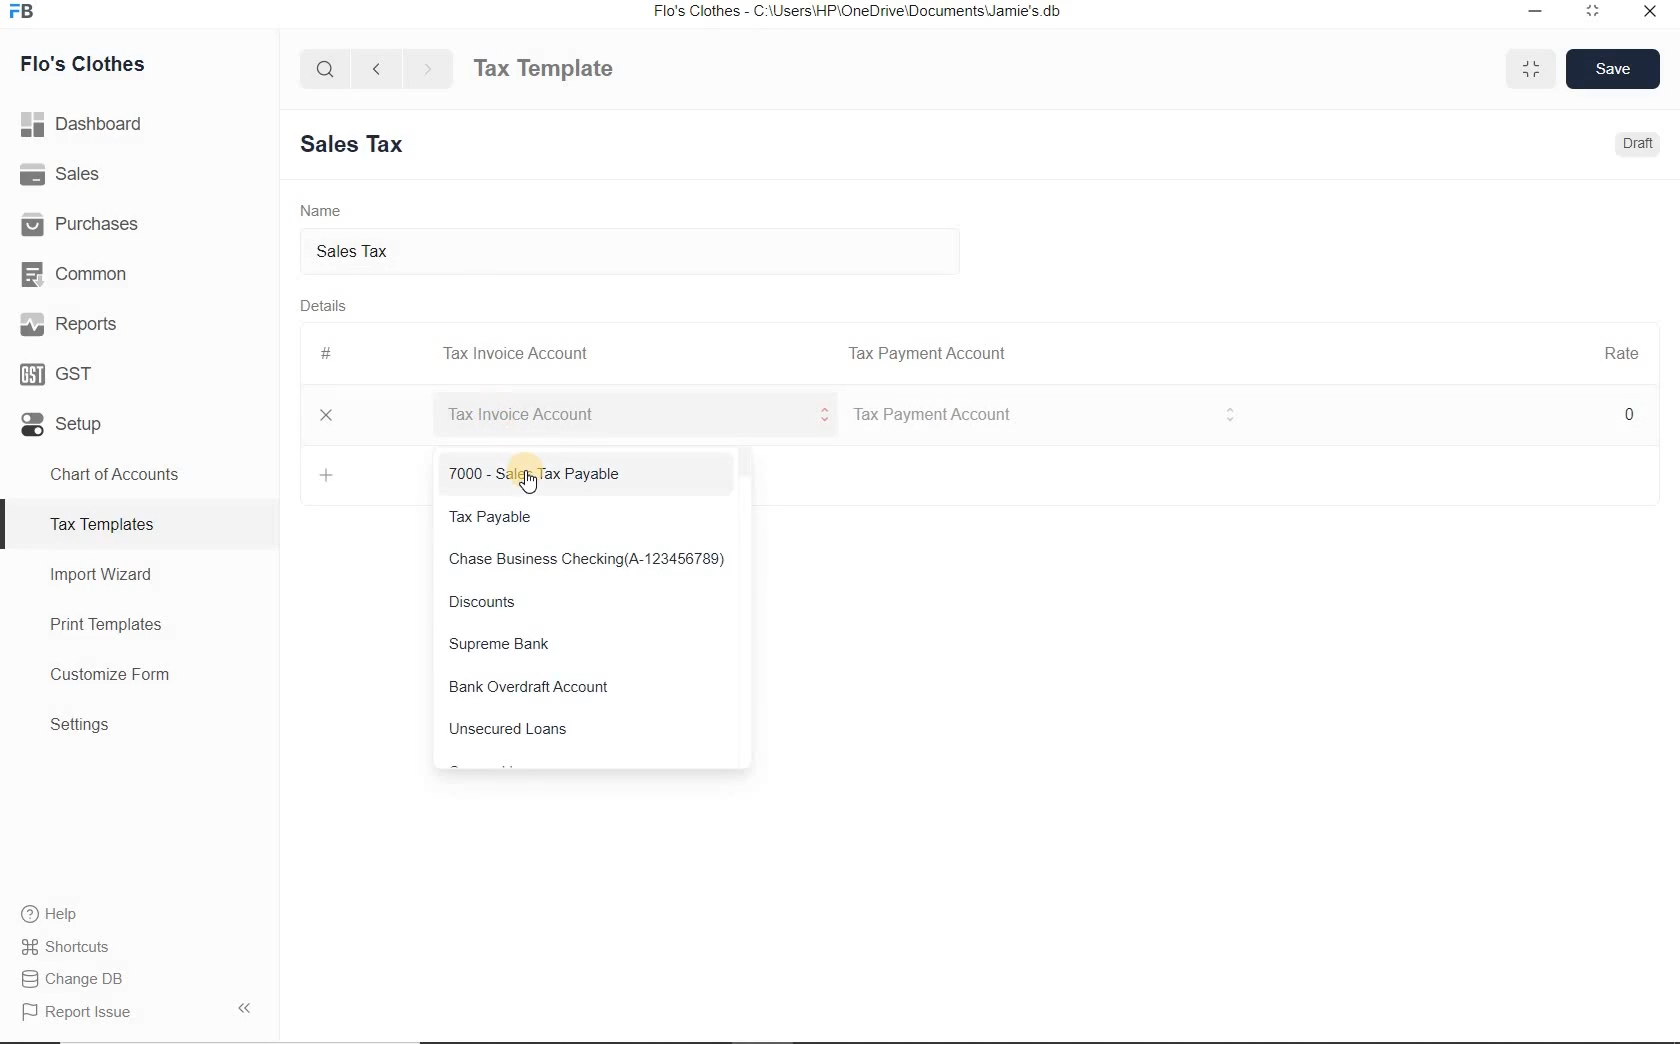 The height and width of the screenshot is (1044, 1680). Describe the element at coordinates (328, 475) in the screenshot. I see `Add` at that location.